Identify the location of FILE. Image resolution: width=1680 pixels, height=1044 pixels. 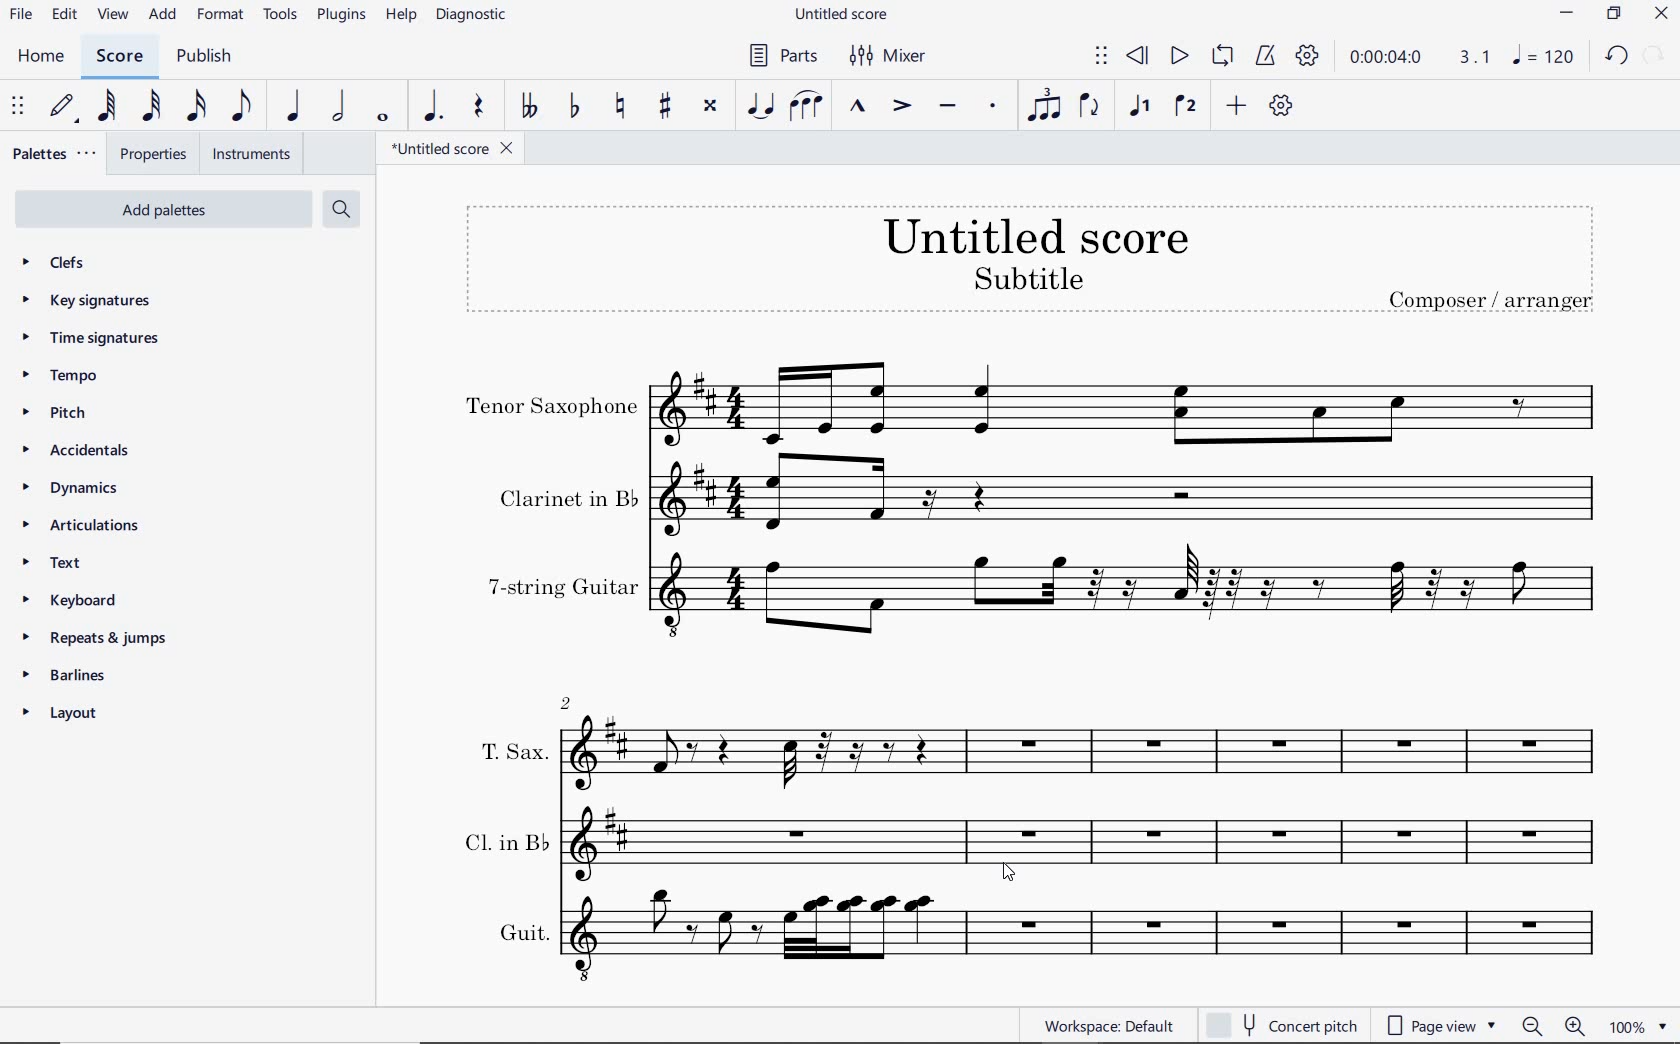
(20, 16).